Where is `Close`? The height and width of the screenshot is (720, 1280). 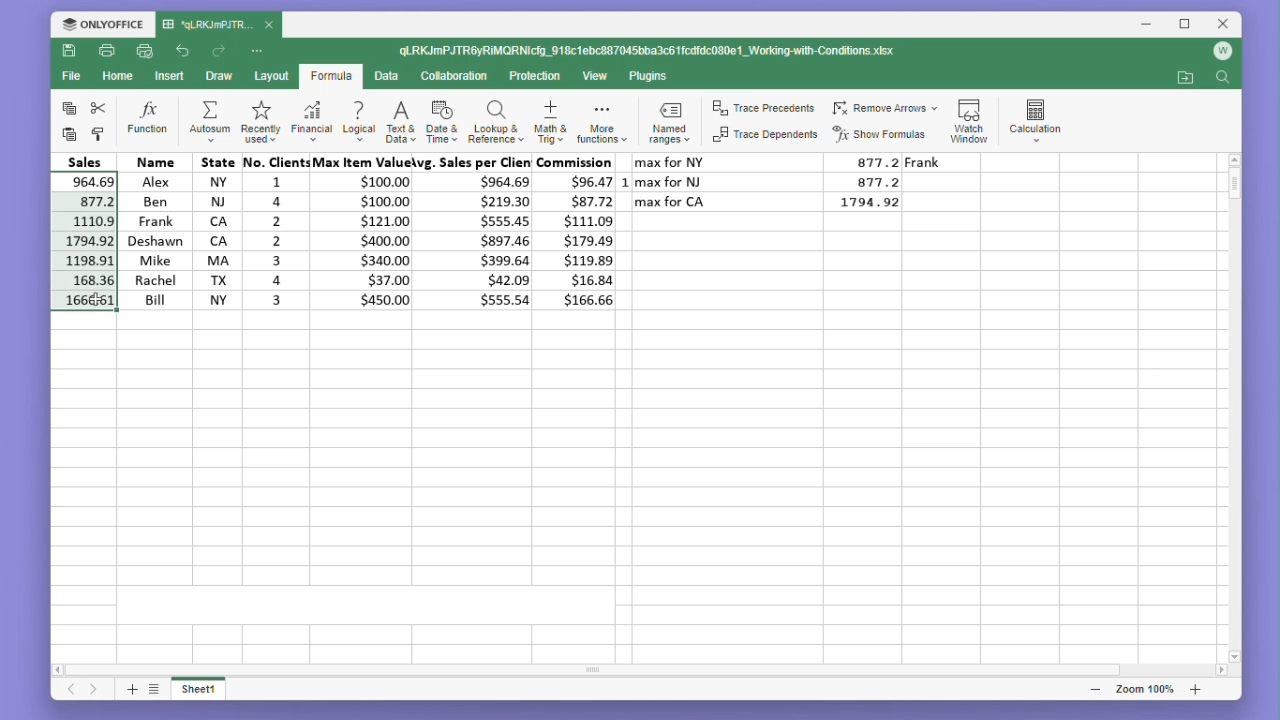
Close is located at coordinates (1218, 25).